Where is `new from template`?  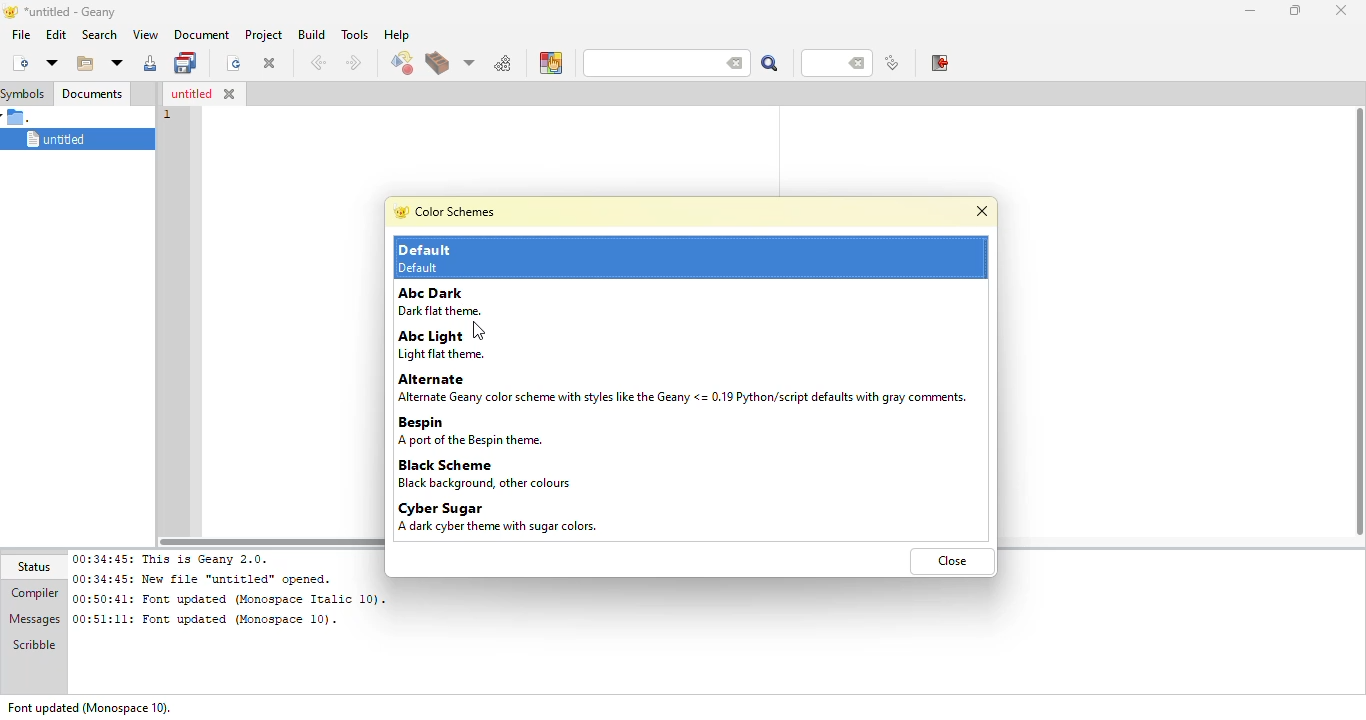 new from template is located at coordinates (51, 62).